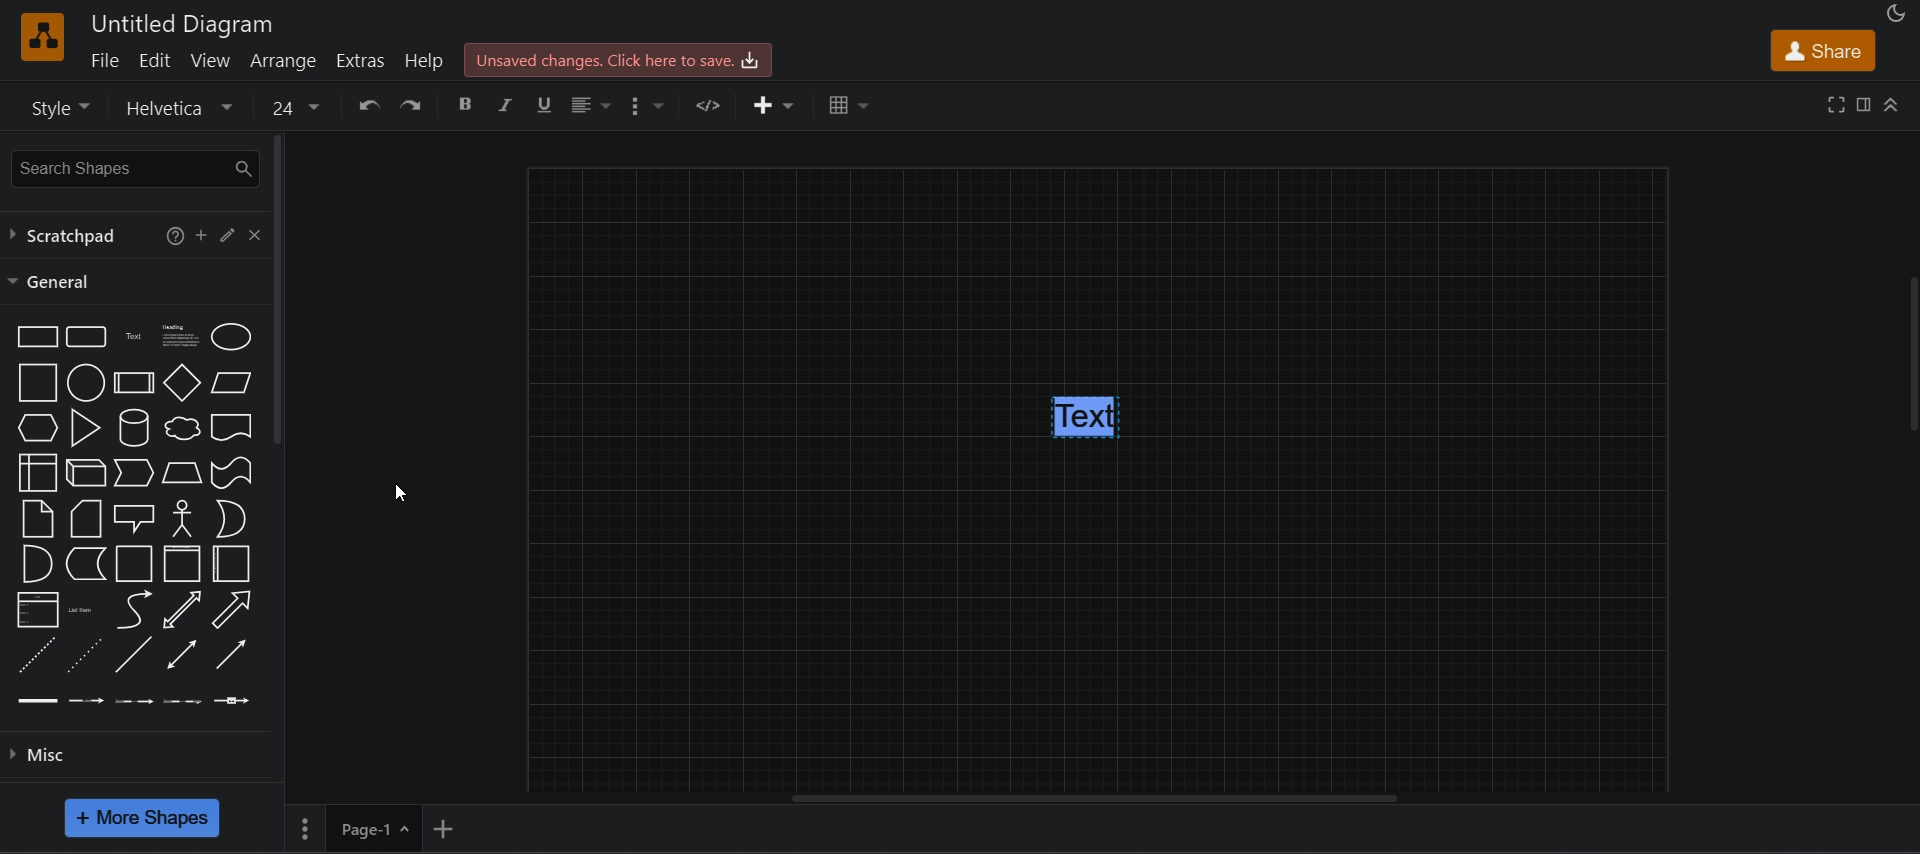 This screenshot has width=1920, height=854. Describe the element at coordinates (232, 701) in the screenshot. I see `Connector with symbol` at that location.